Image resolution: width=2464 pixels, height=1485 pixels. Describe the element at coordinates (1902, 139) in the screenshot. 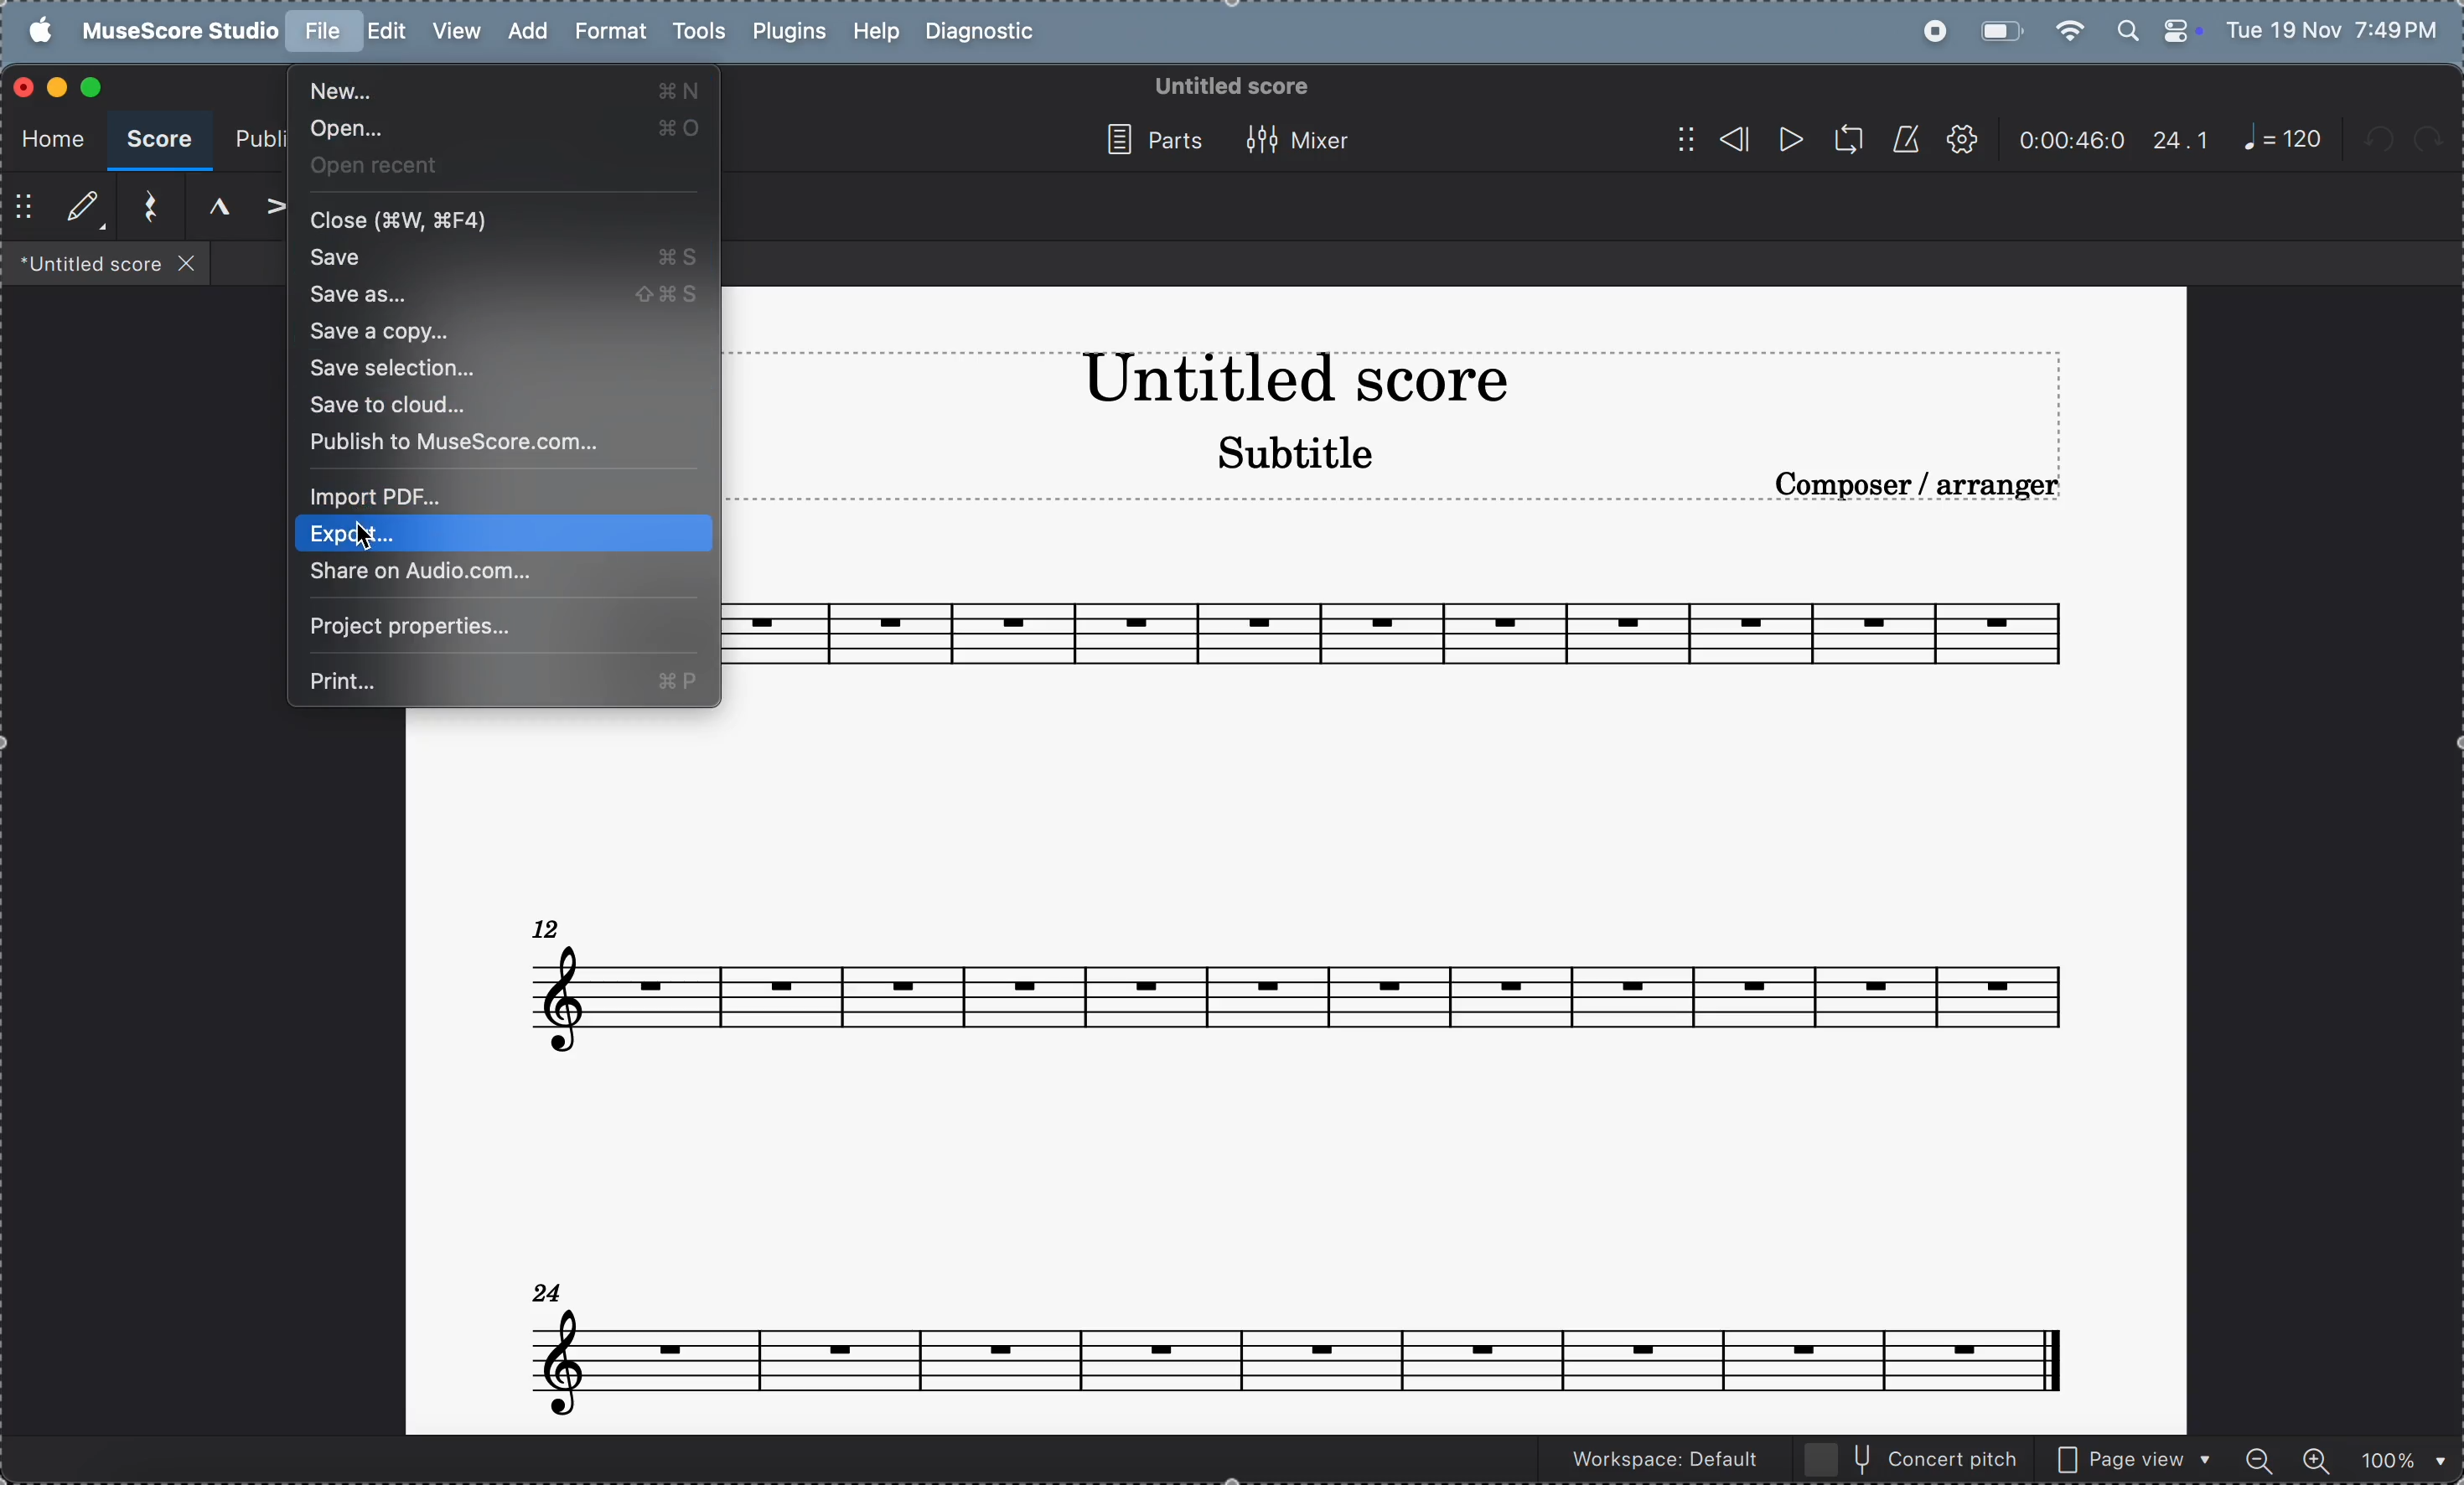

I see `metronnome` at that location.